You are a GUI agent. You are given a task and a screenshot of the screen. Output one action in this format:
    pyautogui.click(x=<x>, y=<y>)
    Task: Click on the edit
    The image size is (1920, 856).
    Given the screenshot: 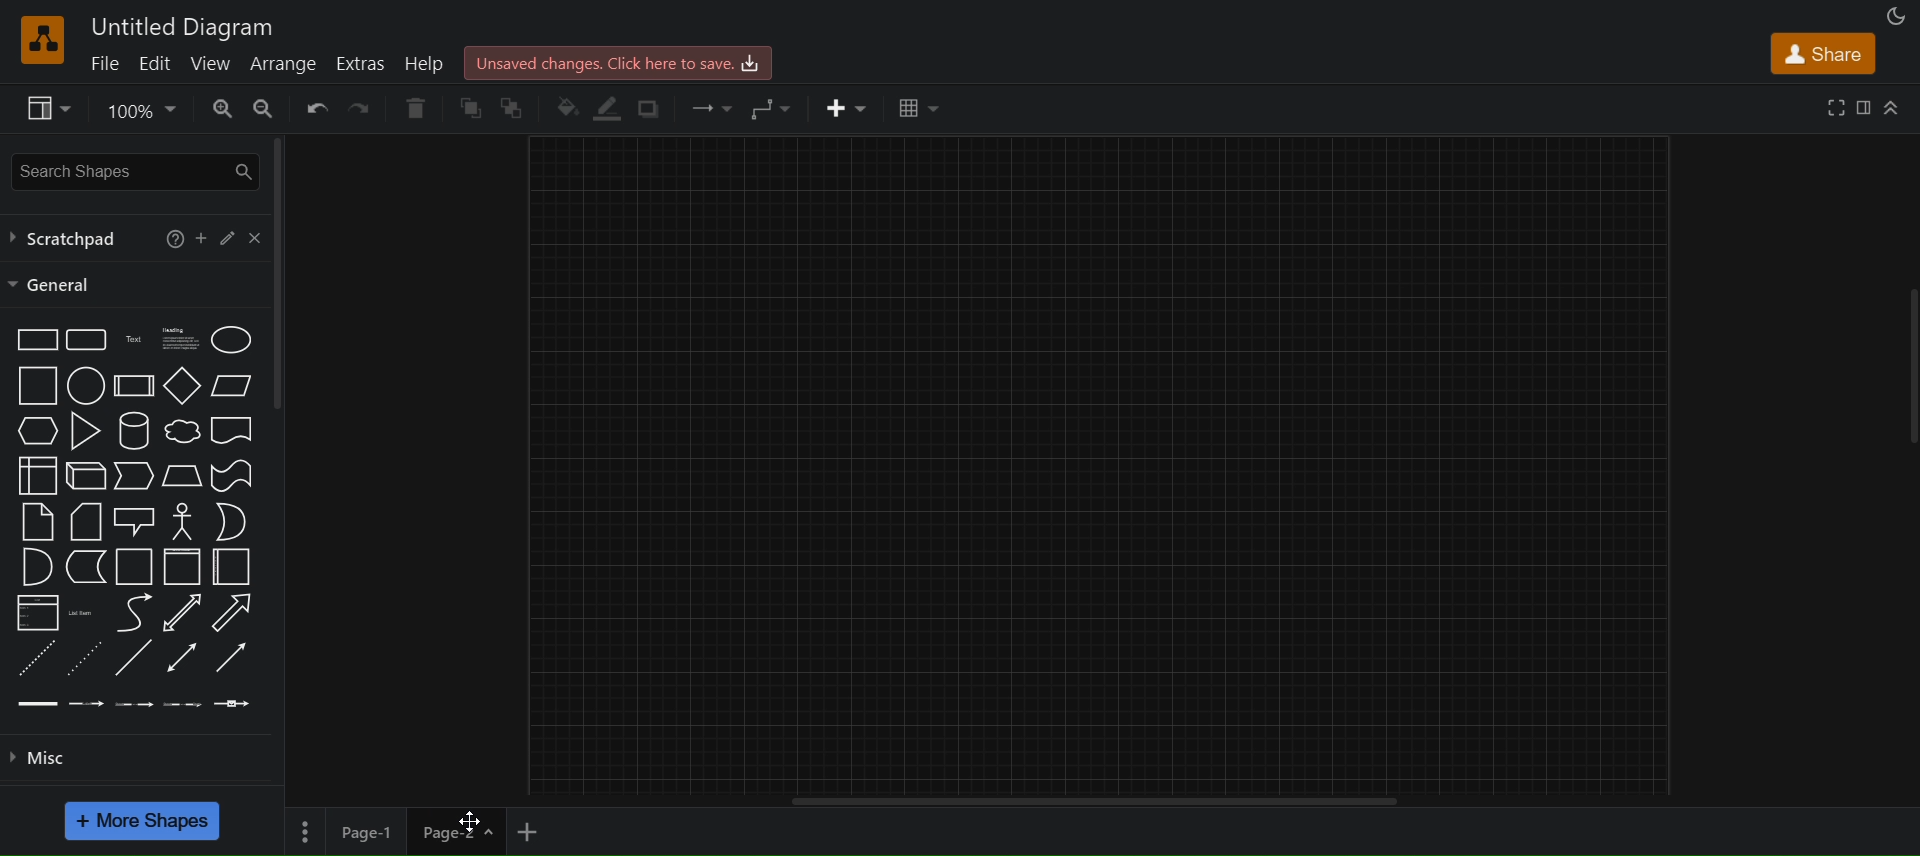 What is the action you would take?
    pyautogui.click(x=226, y=237)
    